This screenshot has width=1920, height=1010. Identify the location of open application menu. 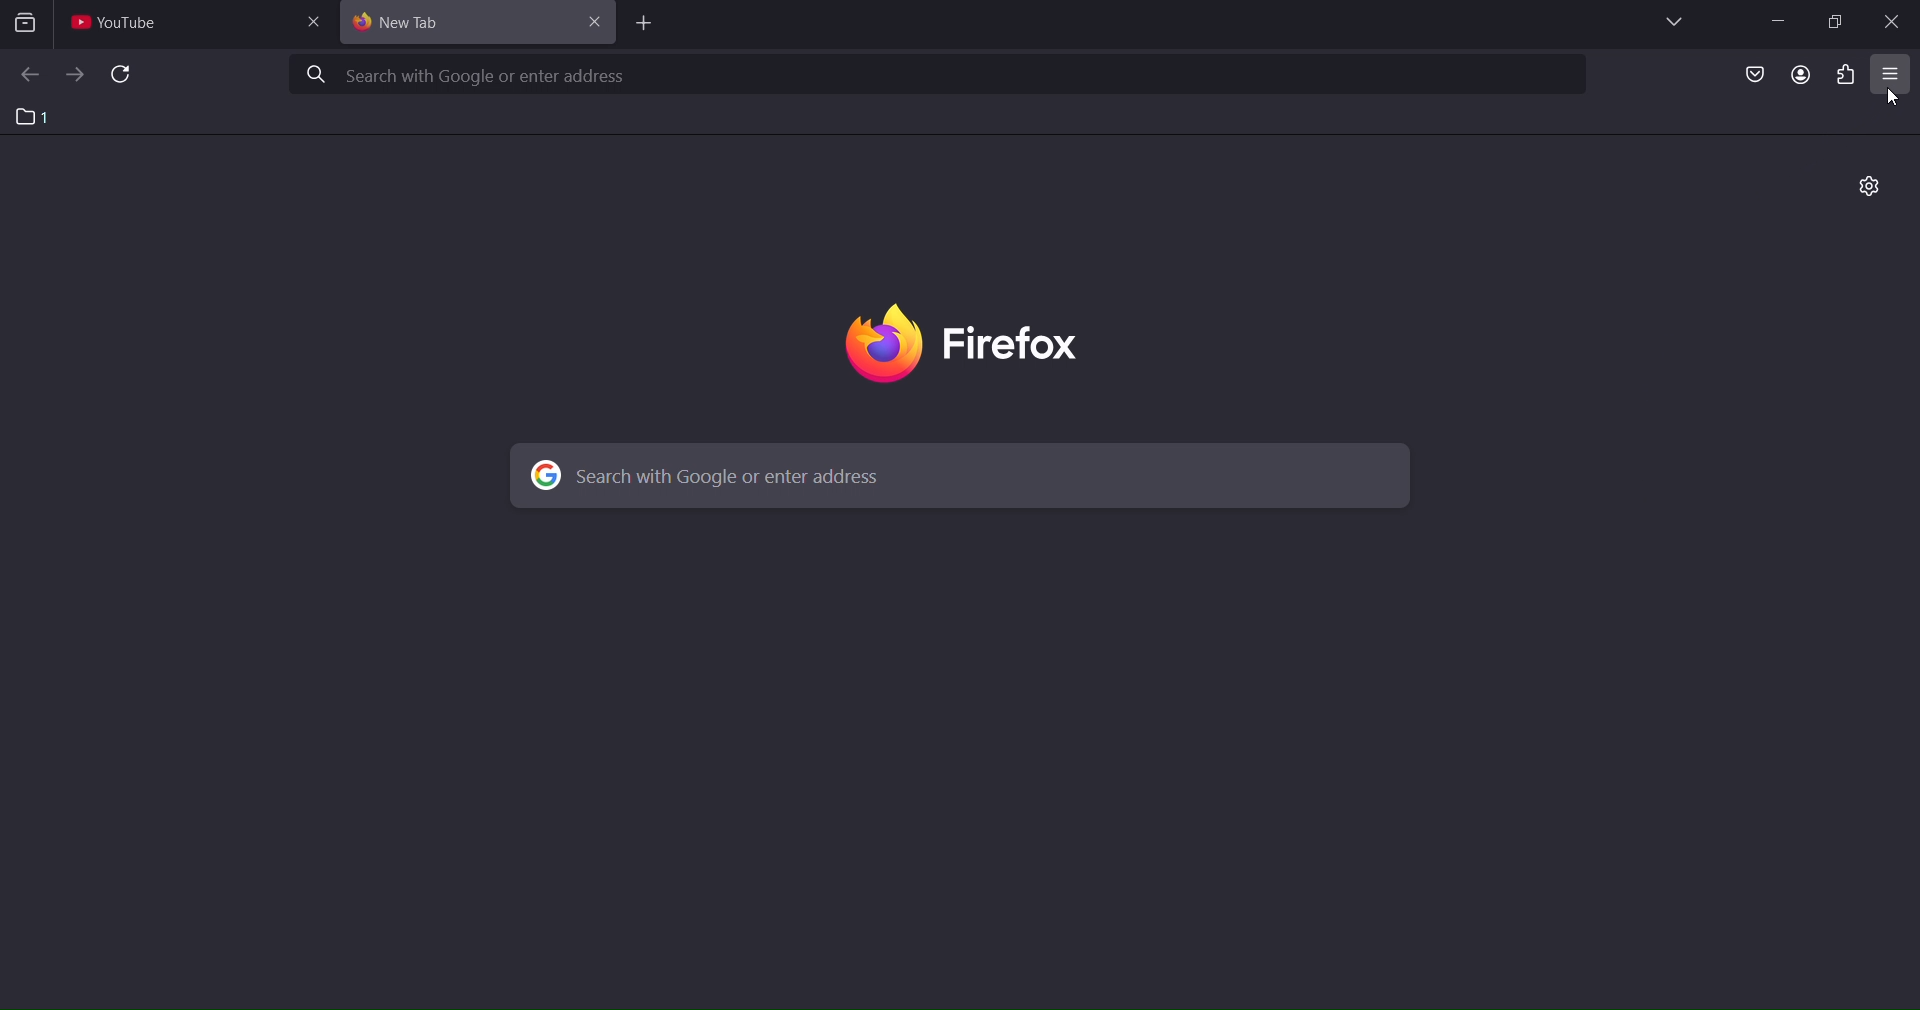
(1889, 76).